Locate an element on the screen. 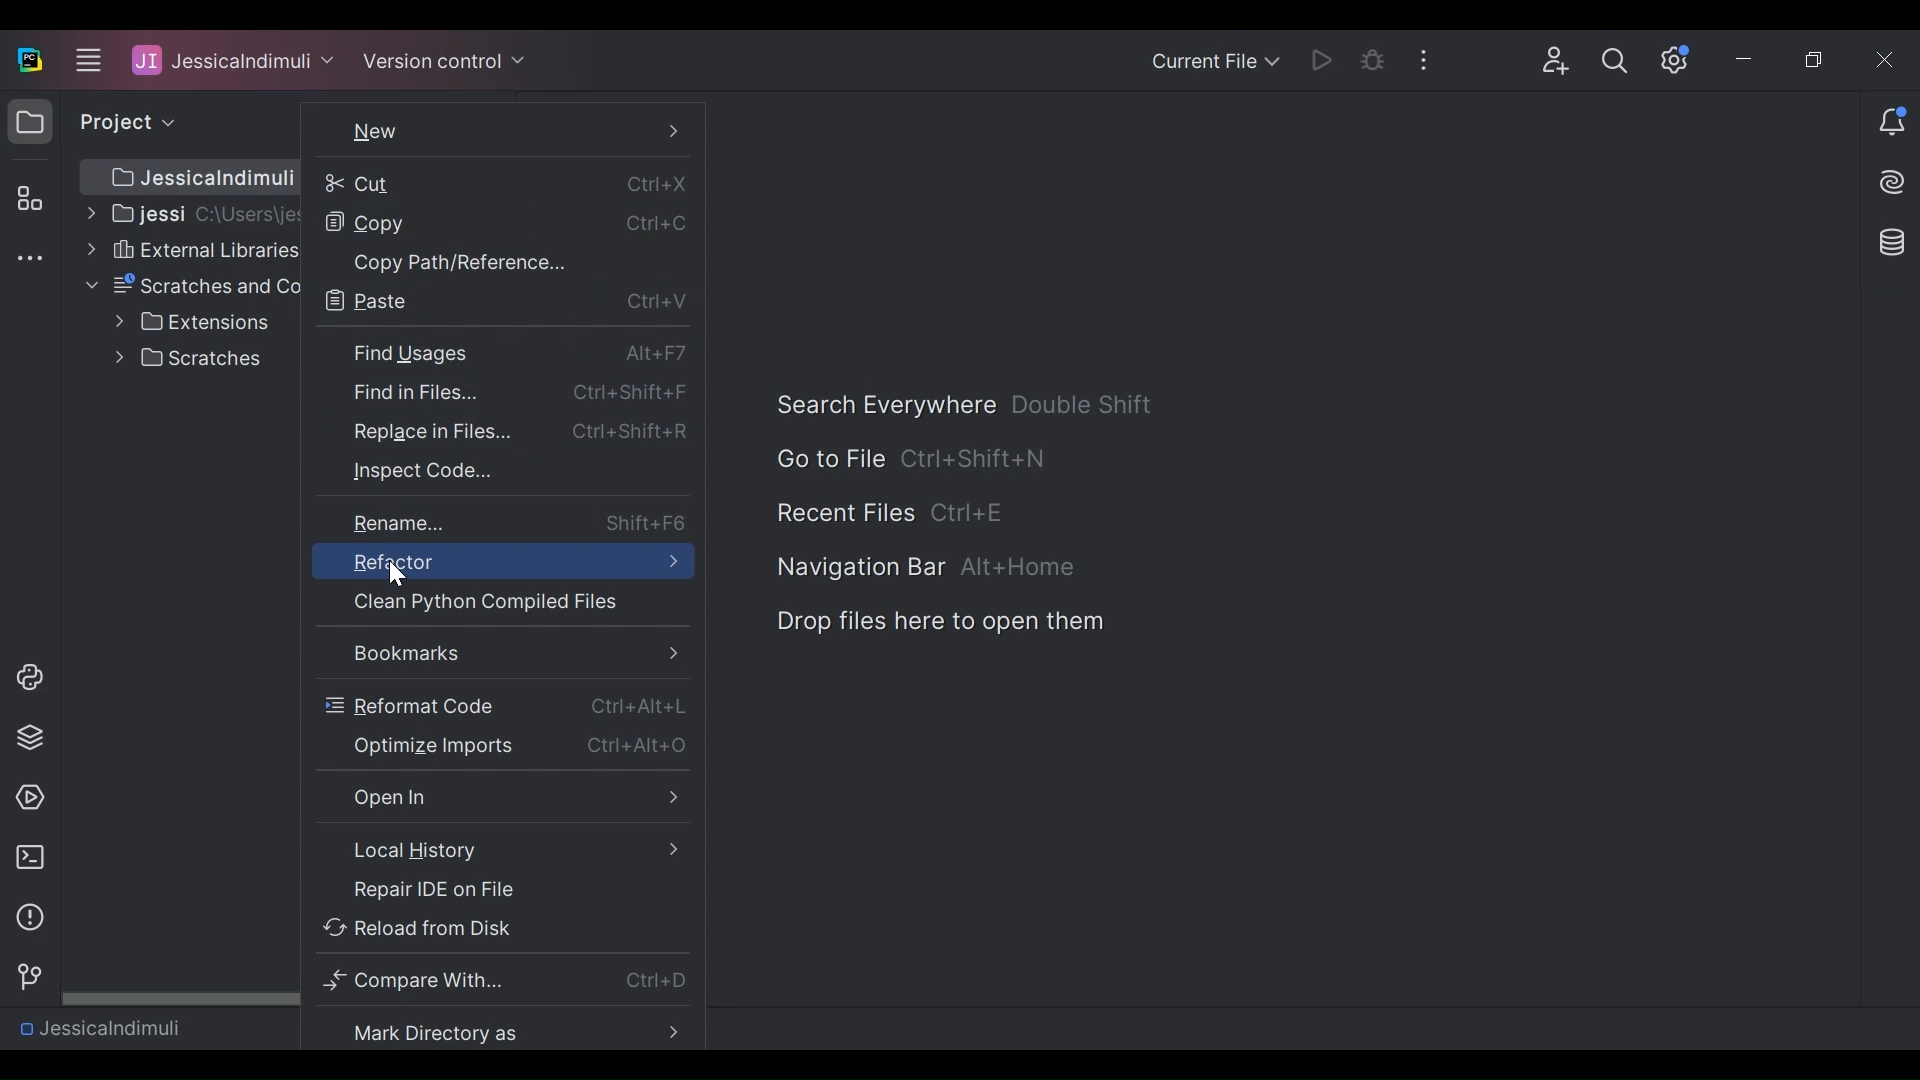  Local History is located at coordinates (501, 849).